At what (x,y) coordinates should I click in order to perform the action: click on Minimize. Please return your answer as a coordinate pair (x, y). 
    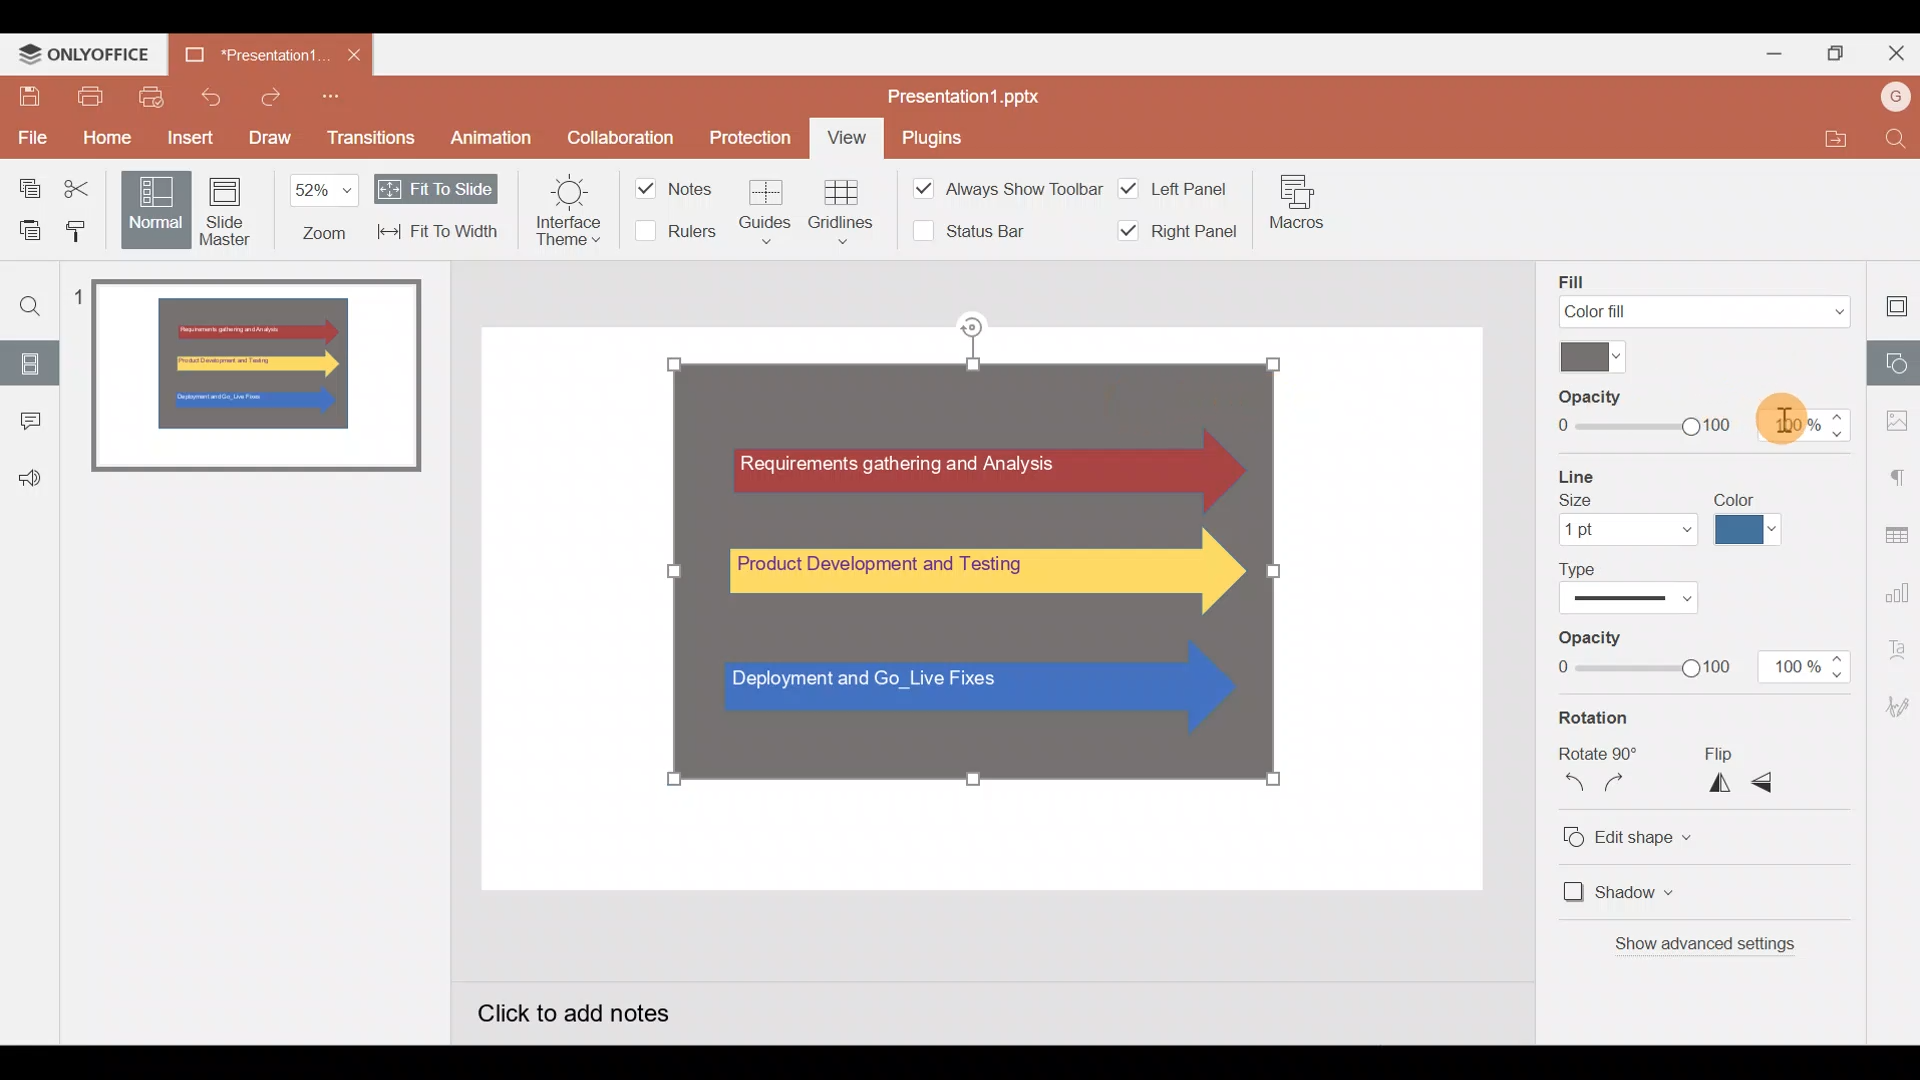
    Looking at the image, I should click on (1771, 56).